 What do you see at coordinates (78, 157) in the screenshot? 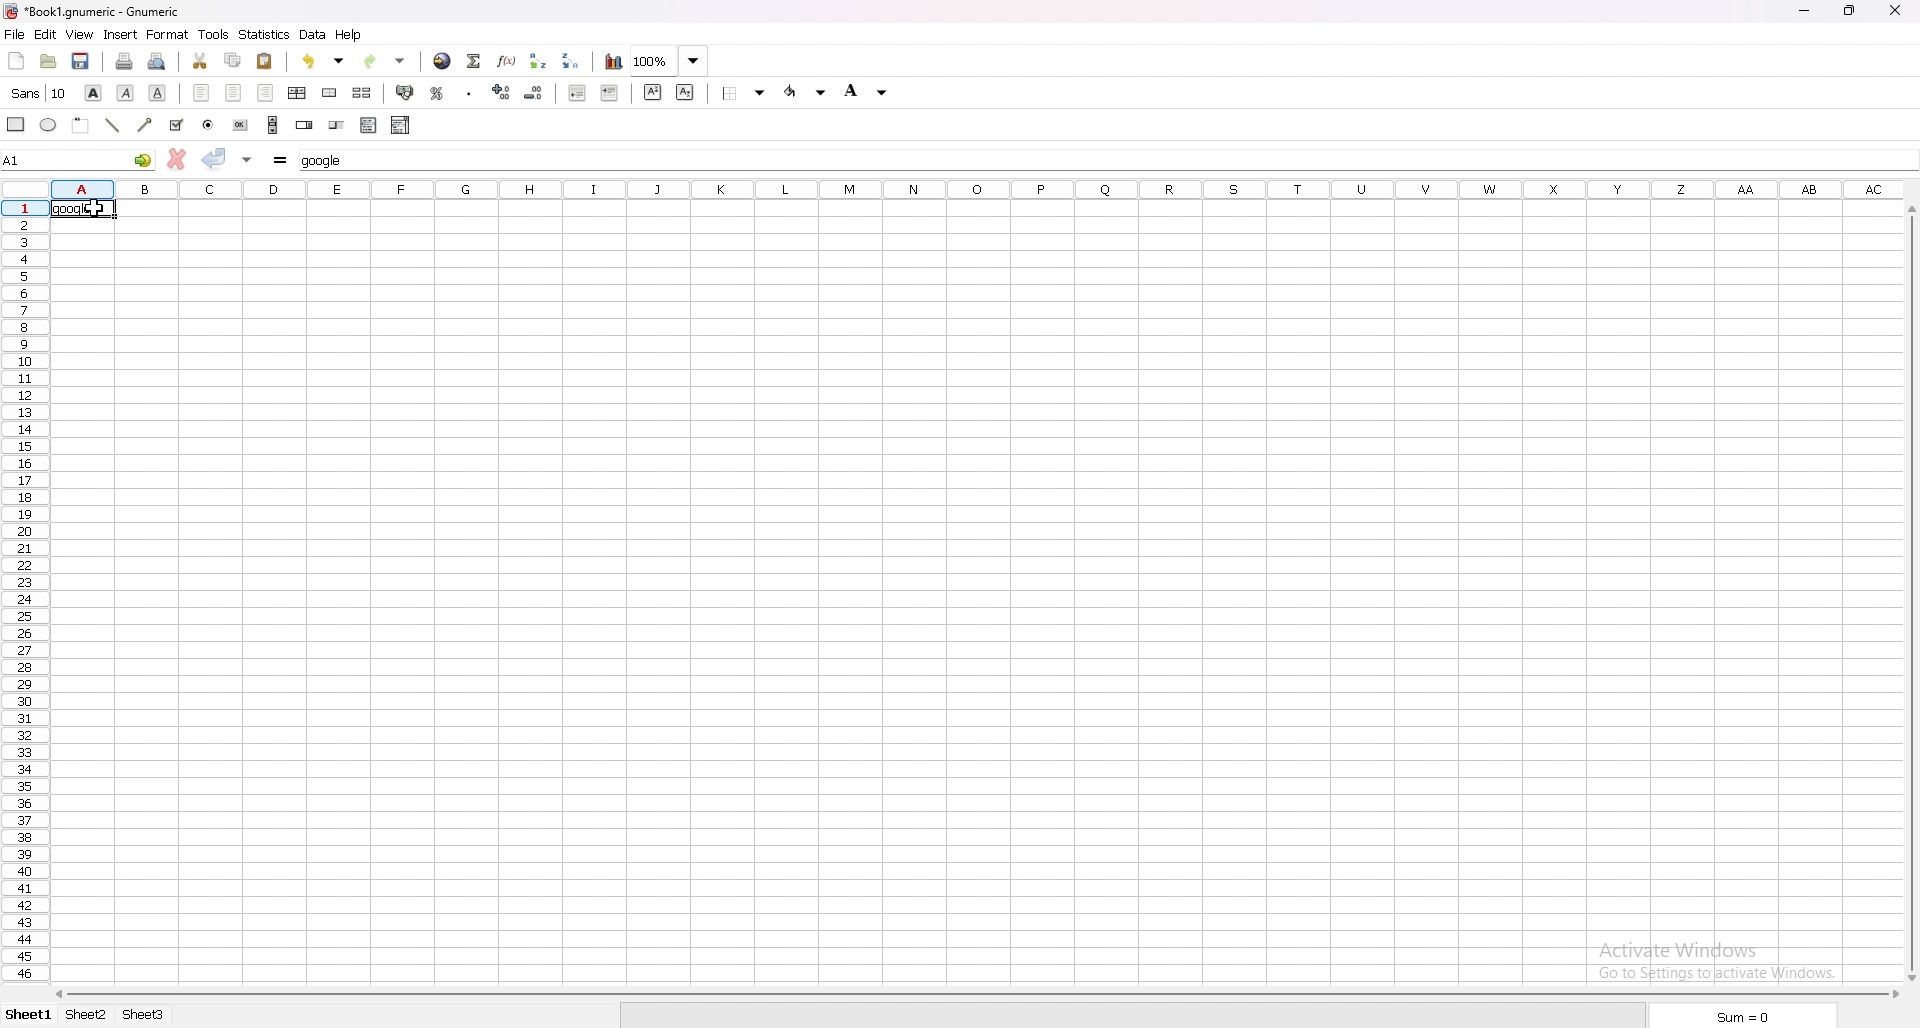
I see `selected cell` at bounding box center [78, 157].